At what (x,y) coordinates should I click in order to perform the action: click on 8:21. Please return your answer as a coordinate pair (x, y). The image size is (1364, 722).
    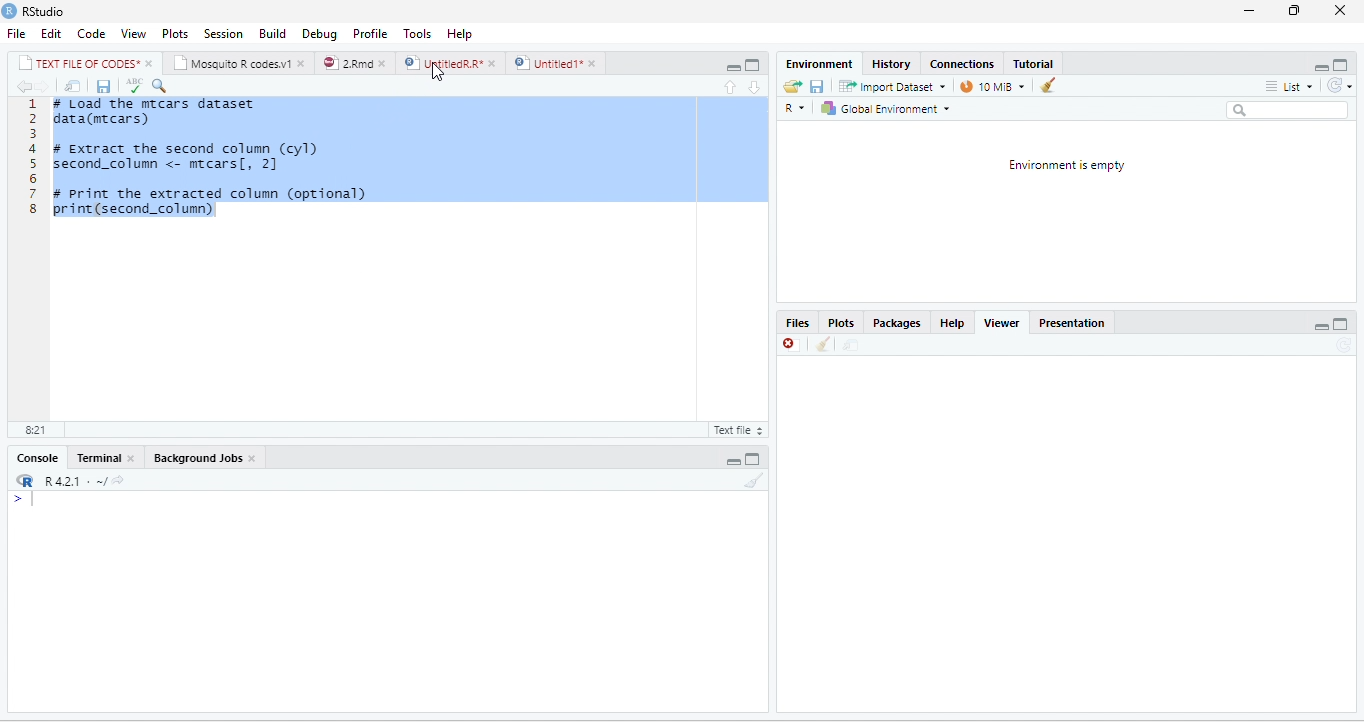
    Looking at the image, I should click on (33, 431).